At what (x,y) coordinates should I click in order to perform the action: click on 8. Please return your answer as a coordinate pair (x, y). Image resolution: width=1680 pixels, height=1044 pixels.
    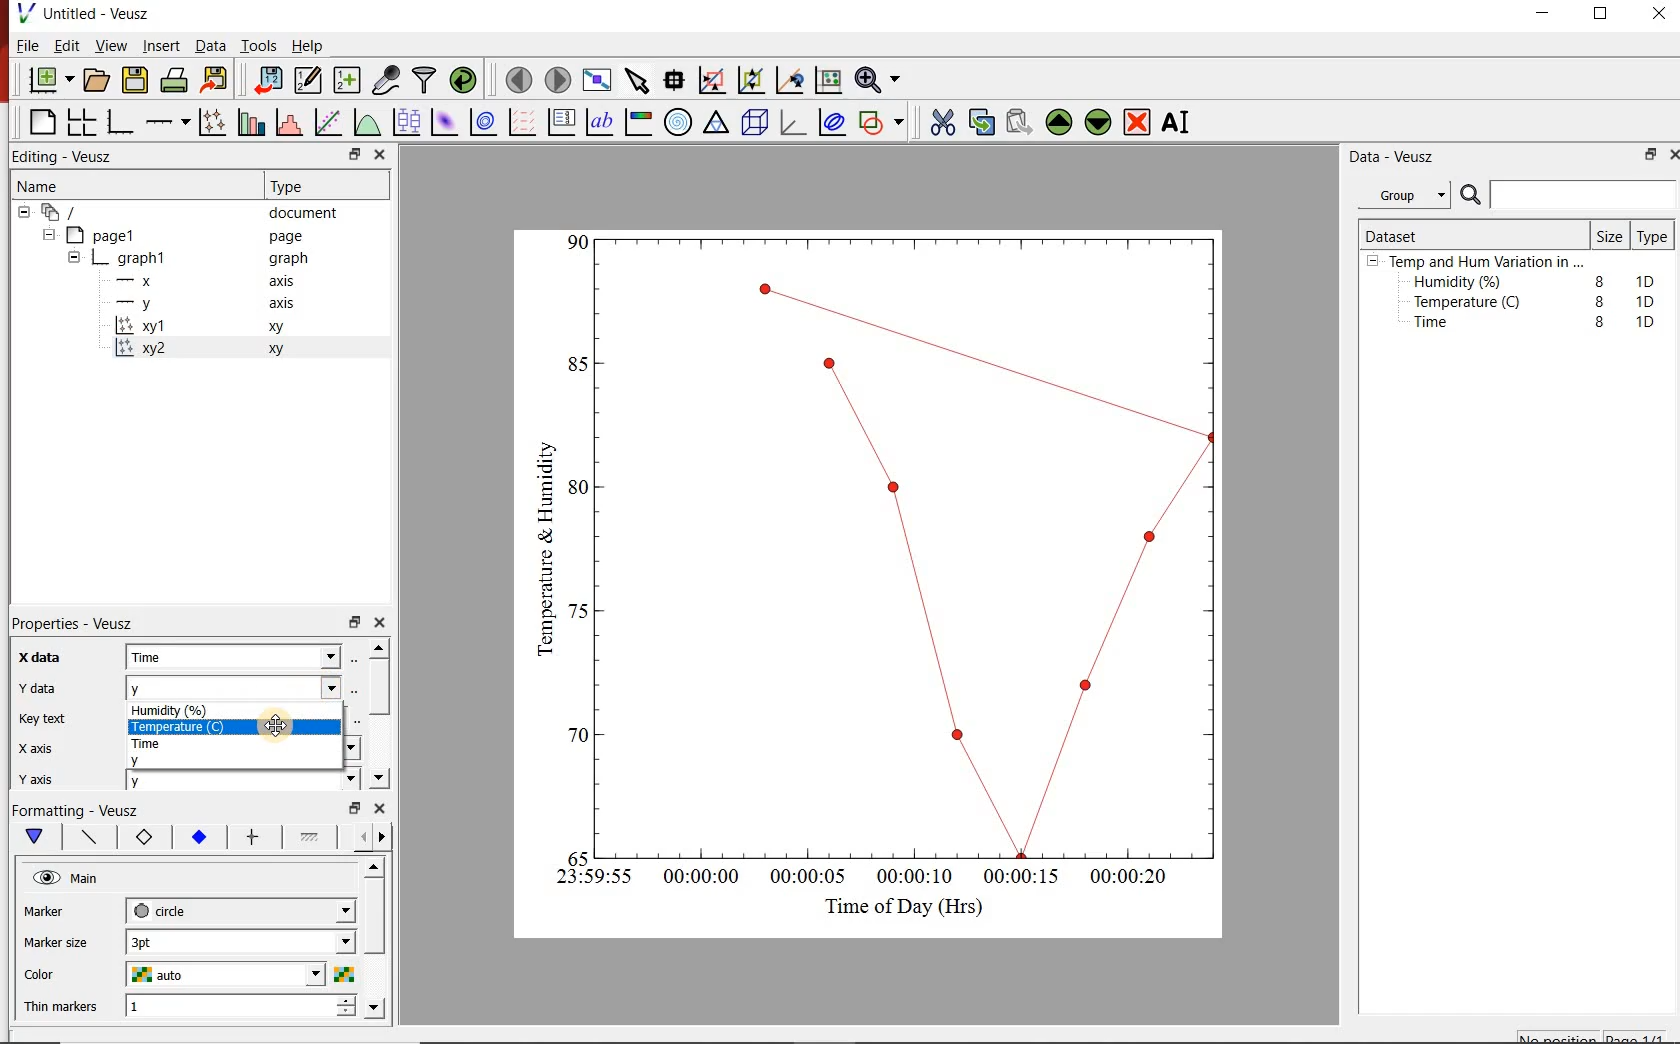
    Looking at the image, I should click on (1600, 322).